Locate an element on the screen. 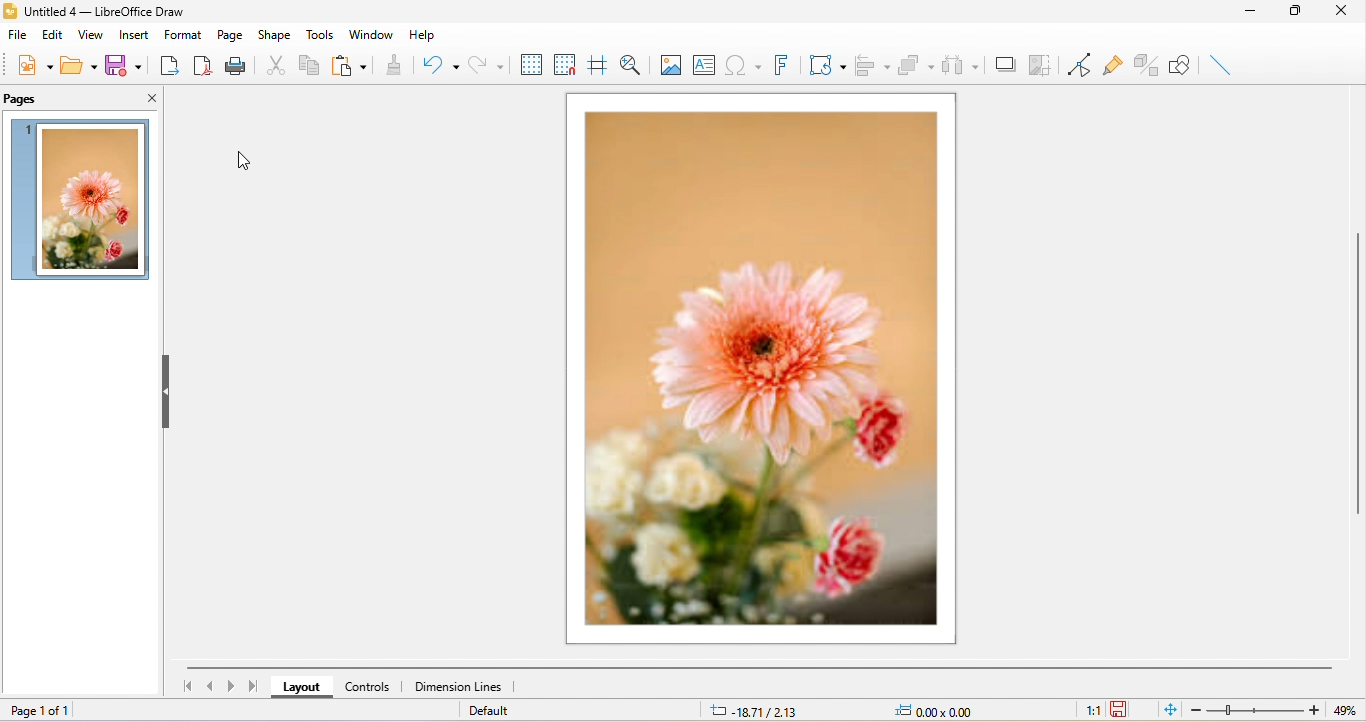  close is located at coordinates (149, 100).